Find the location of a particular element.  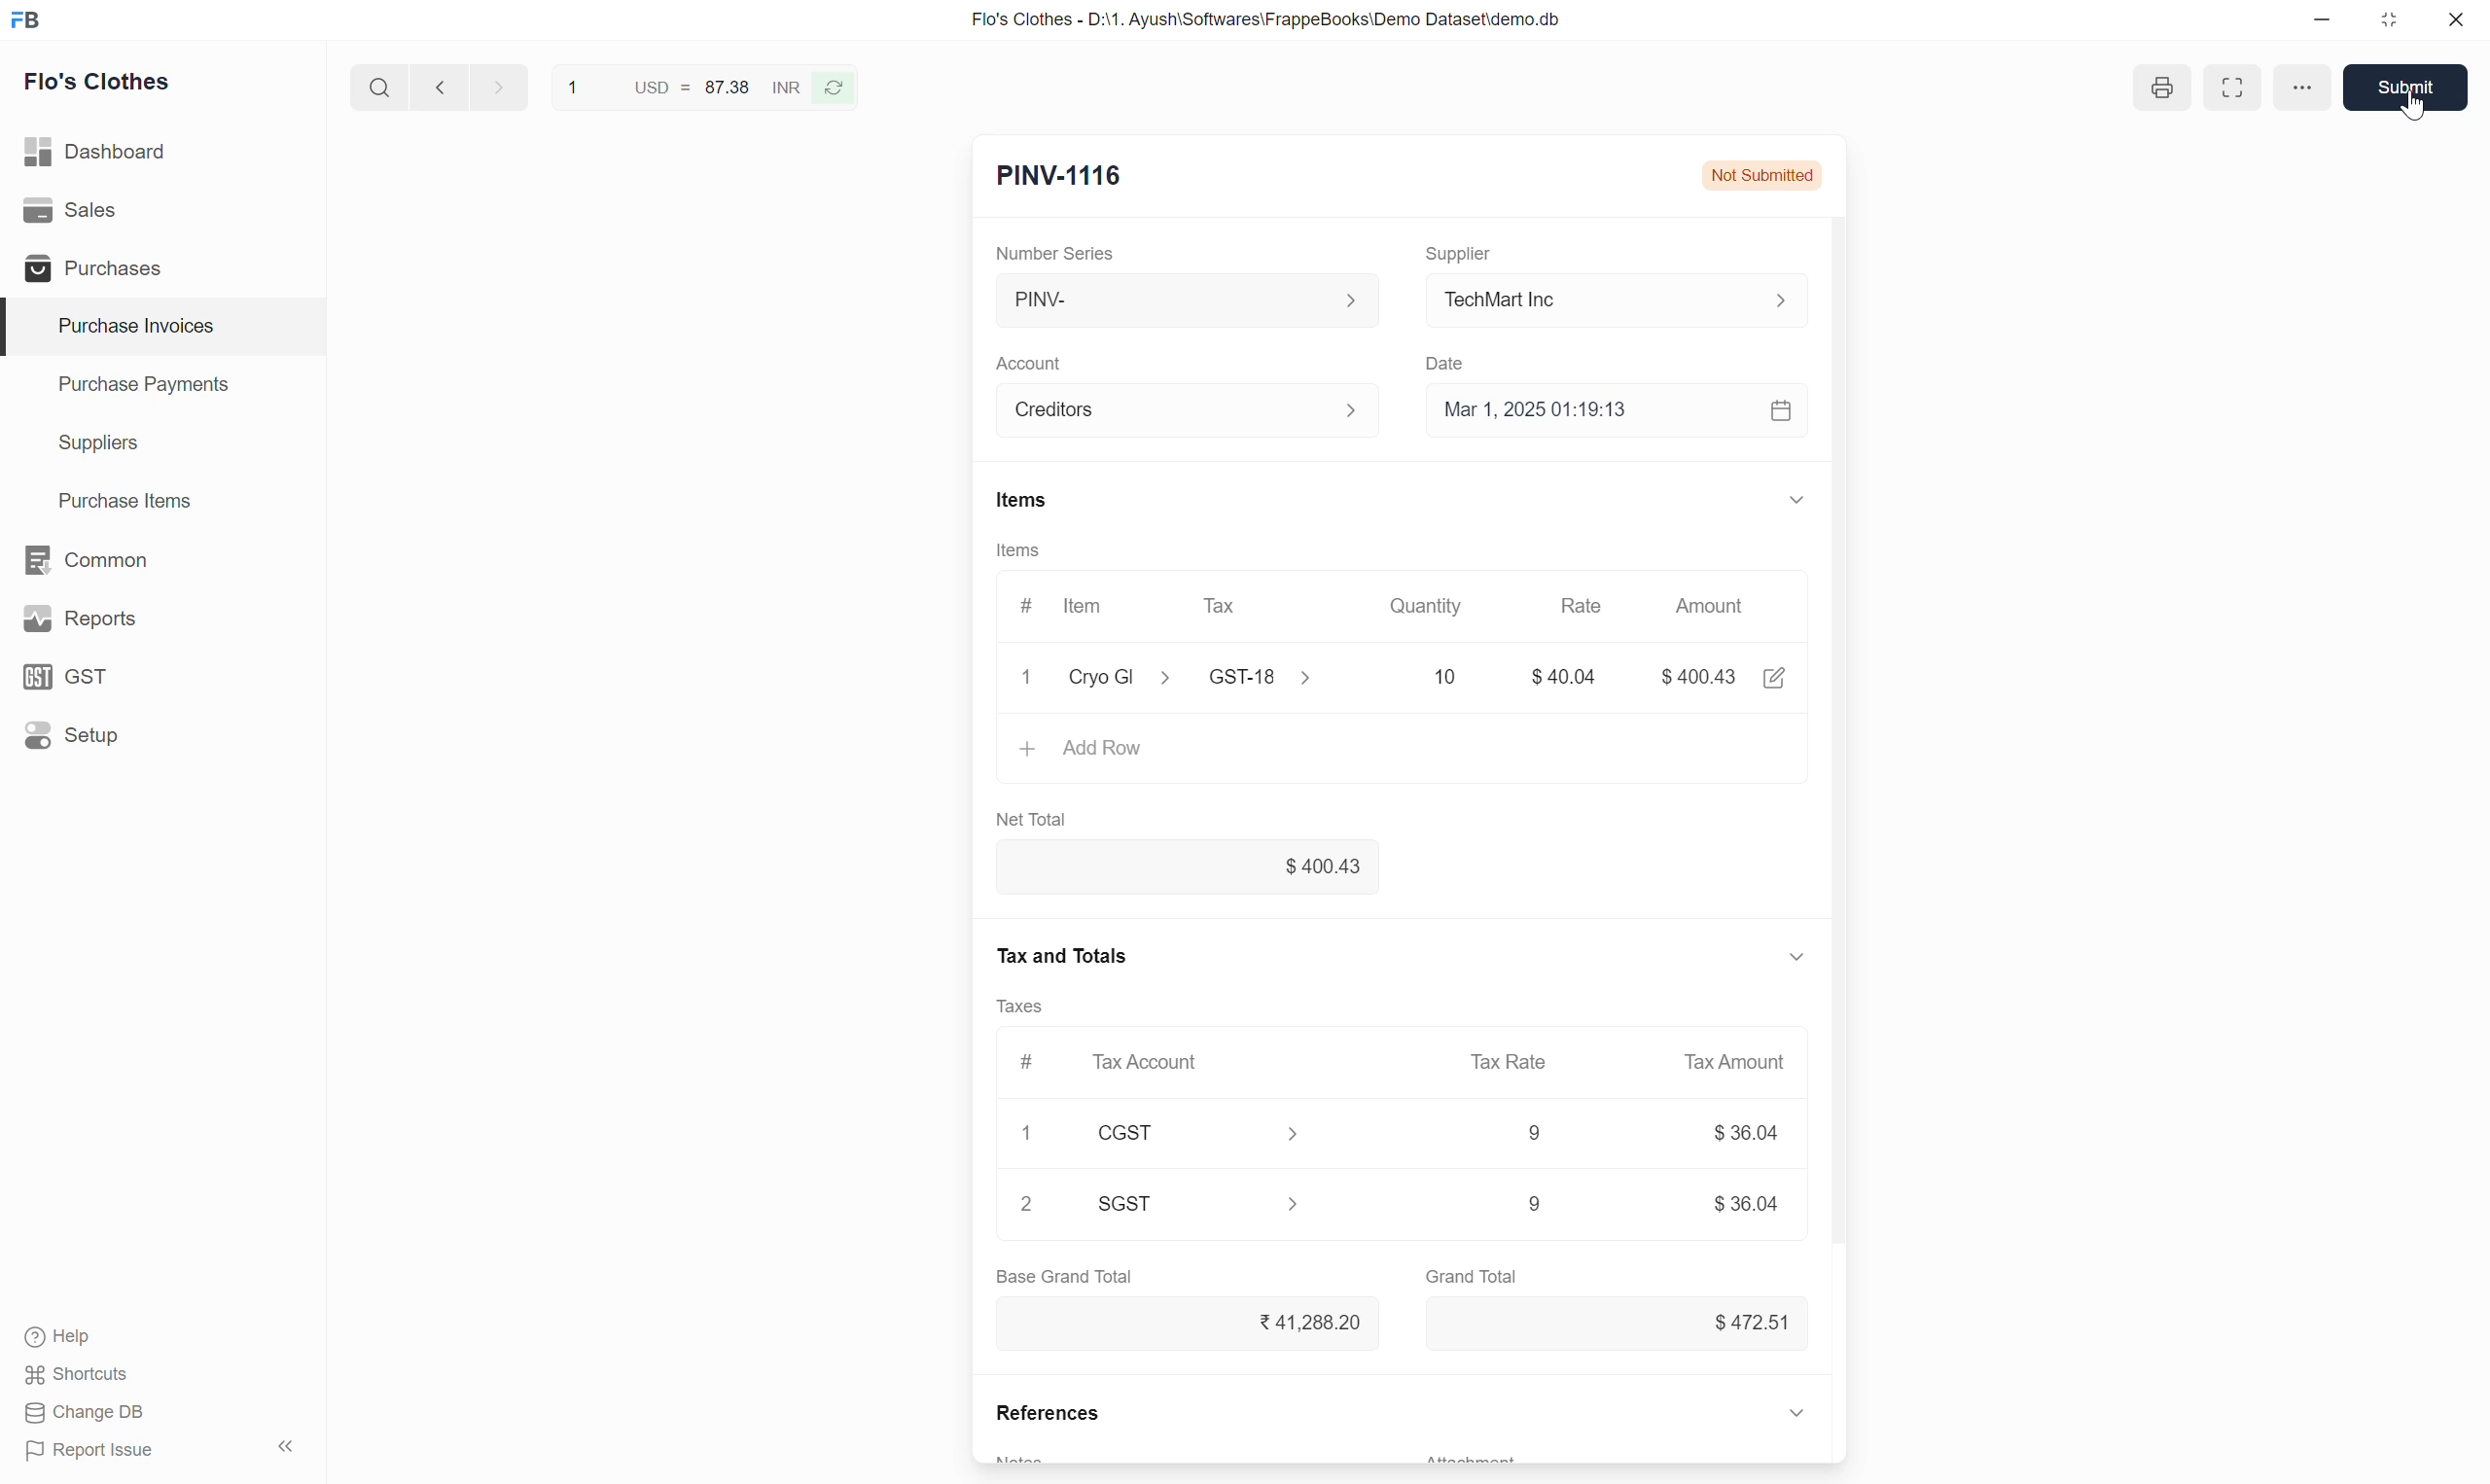

ltem is located at coordinates (1088, 609).